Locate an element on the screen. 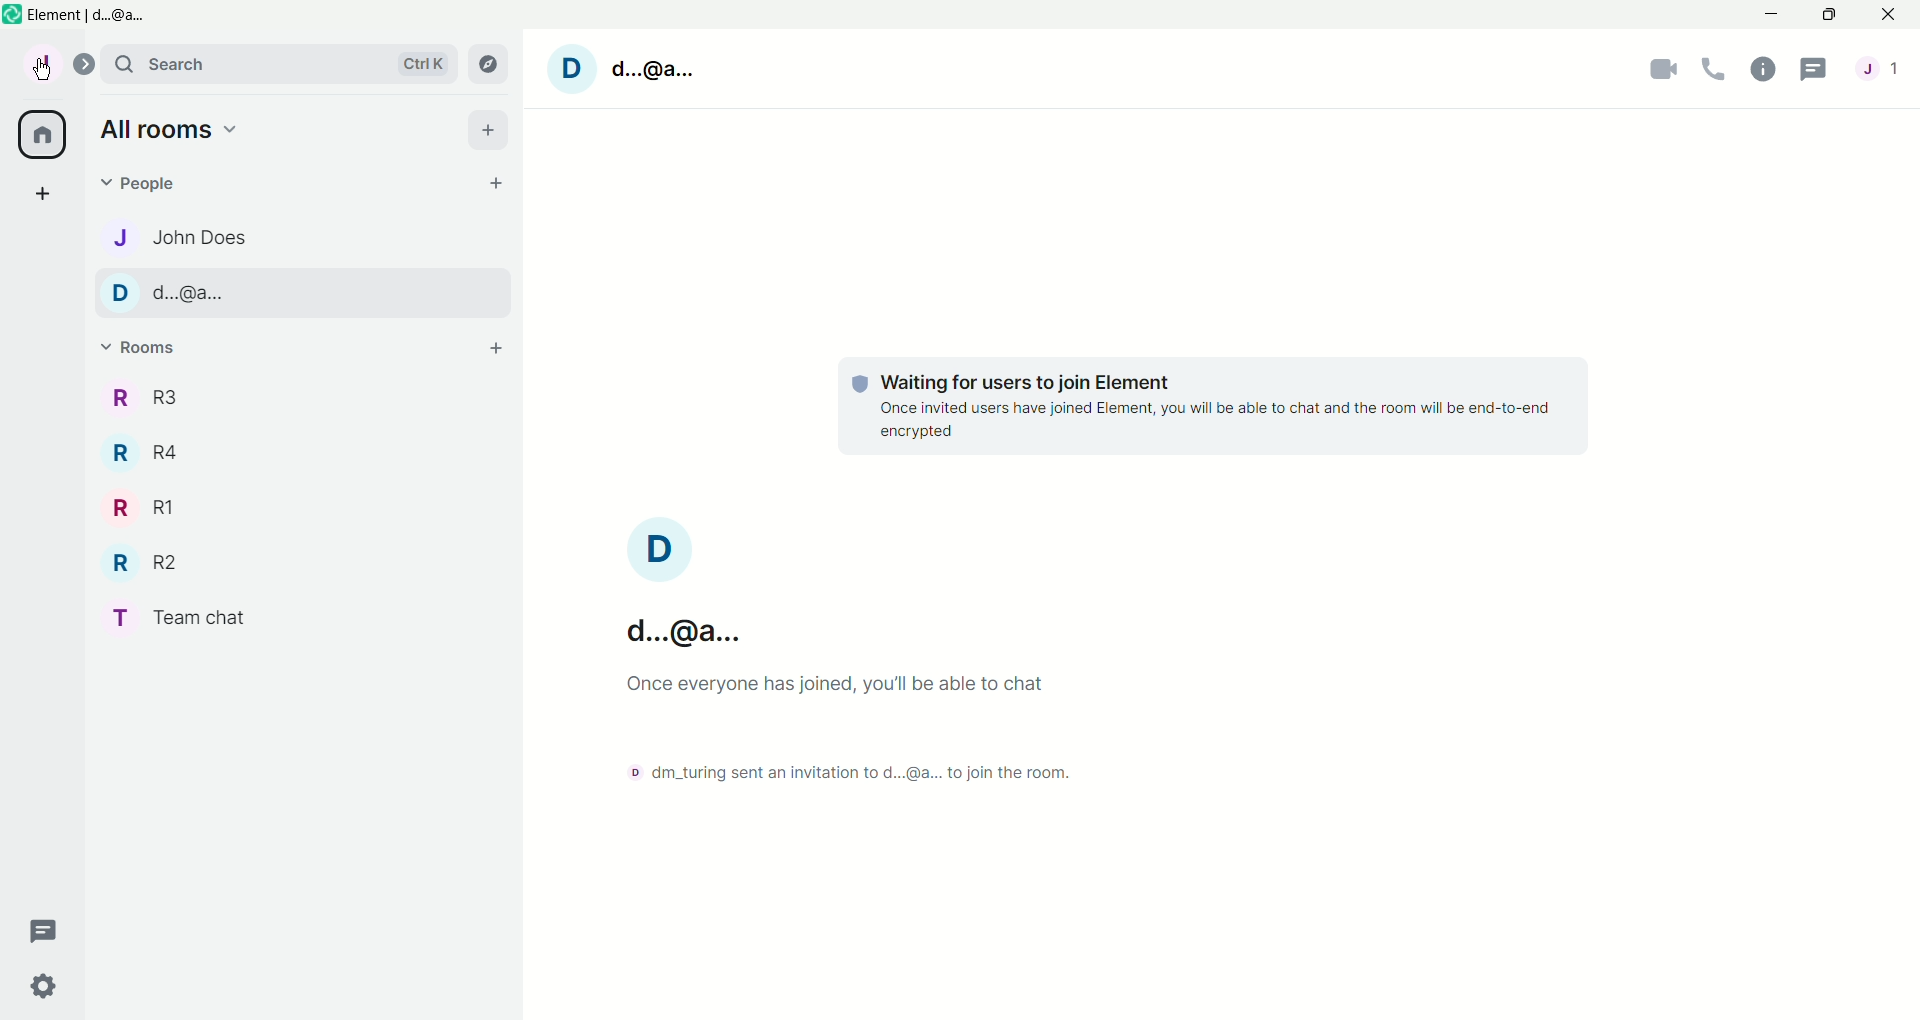  Minimize is located at coordinates (1773, 13).